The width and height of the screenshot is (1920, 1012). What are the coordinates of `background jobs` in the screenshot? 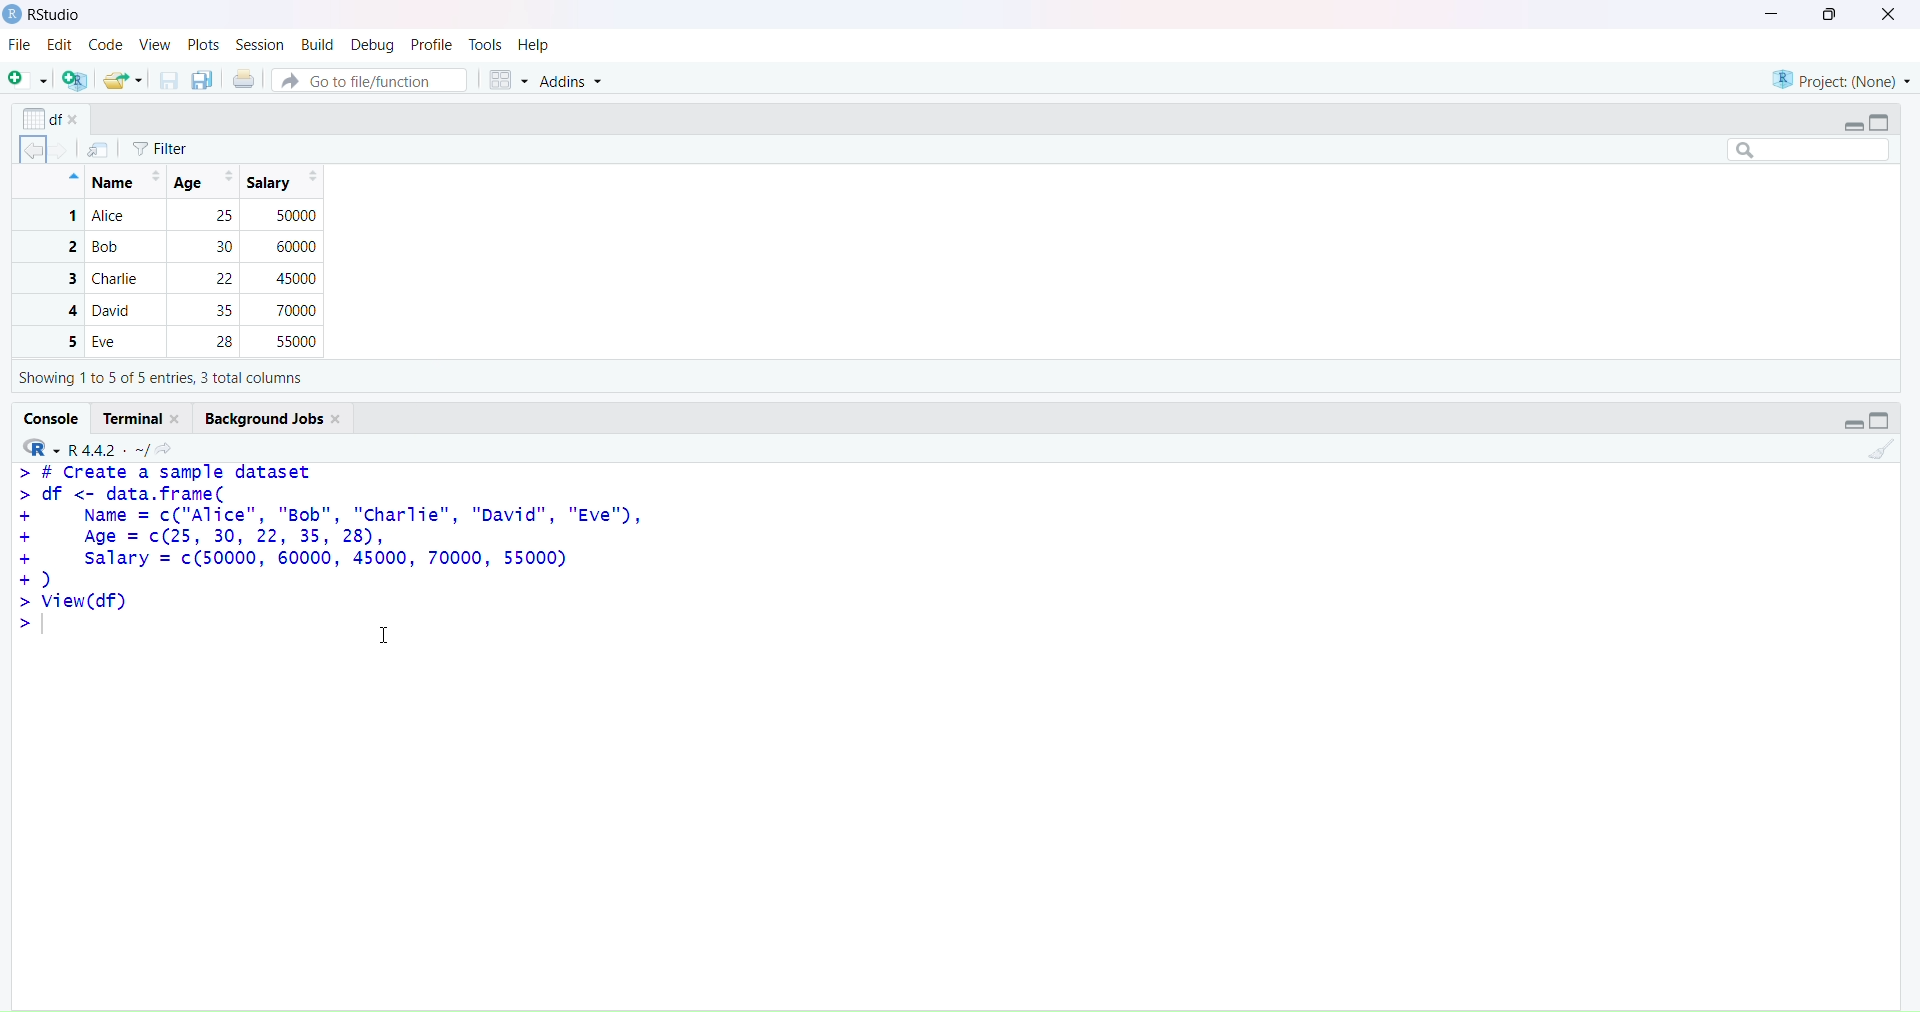 It's located at (275, 419).